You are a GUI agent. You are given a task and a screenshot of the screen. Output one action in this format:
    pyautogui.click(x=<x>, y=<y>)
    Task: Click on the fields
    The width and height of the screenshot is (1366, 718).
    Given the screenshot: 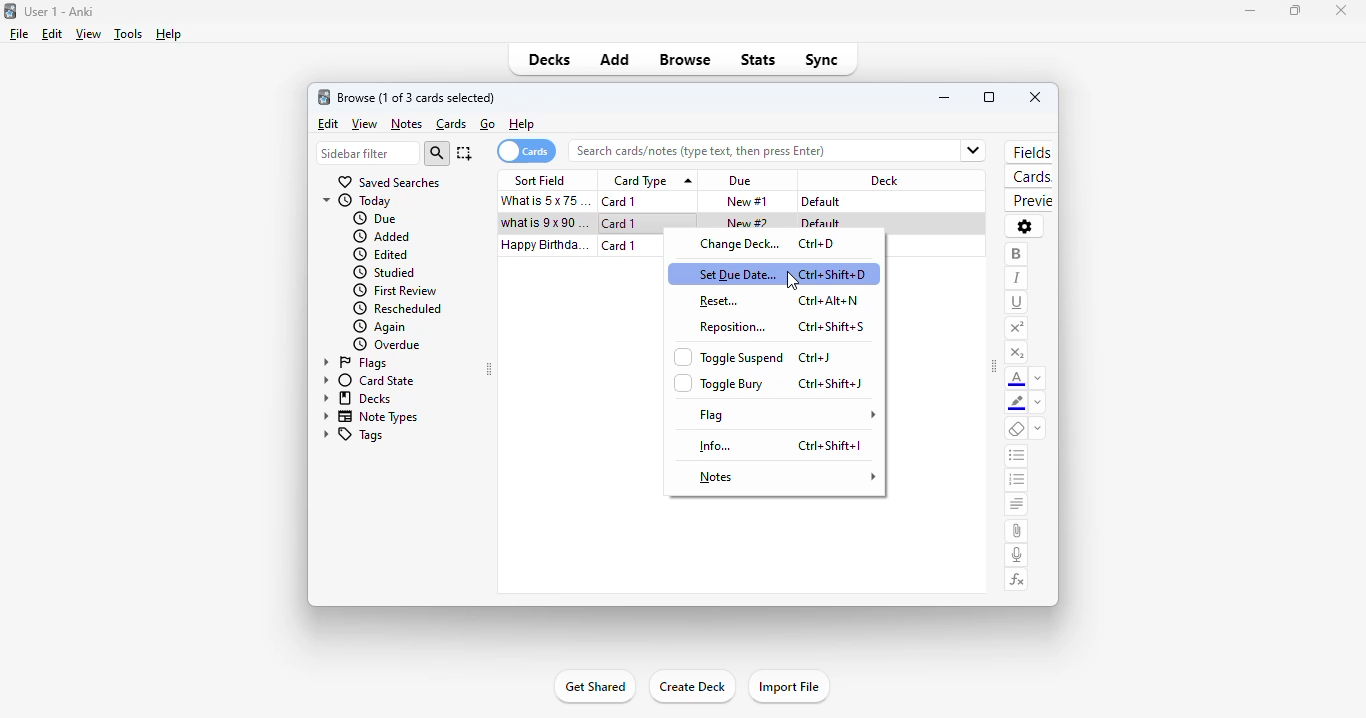 What is the action you would take?
    pyautogui.click(x=1029, y=152)
    